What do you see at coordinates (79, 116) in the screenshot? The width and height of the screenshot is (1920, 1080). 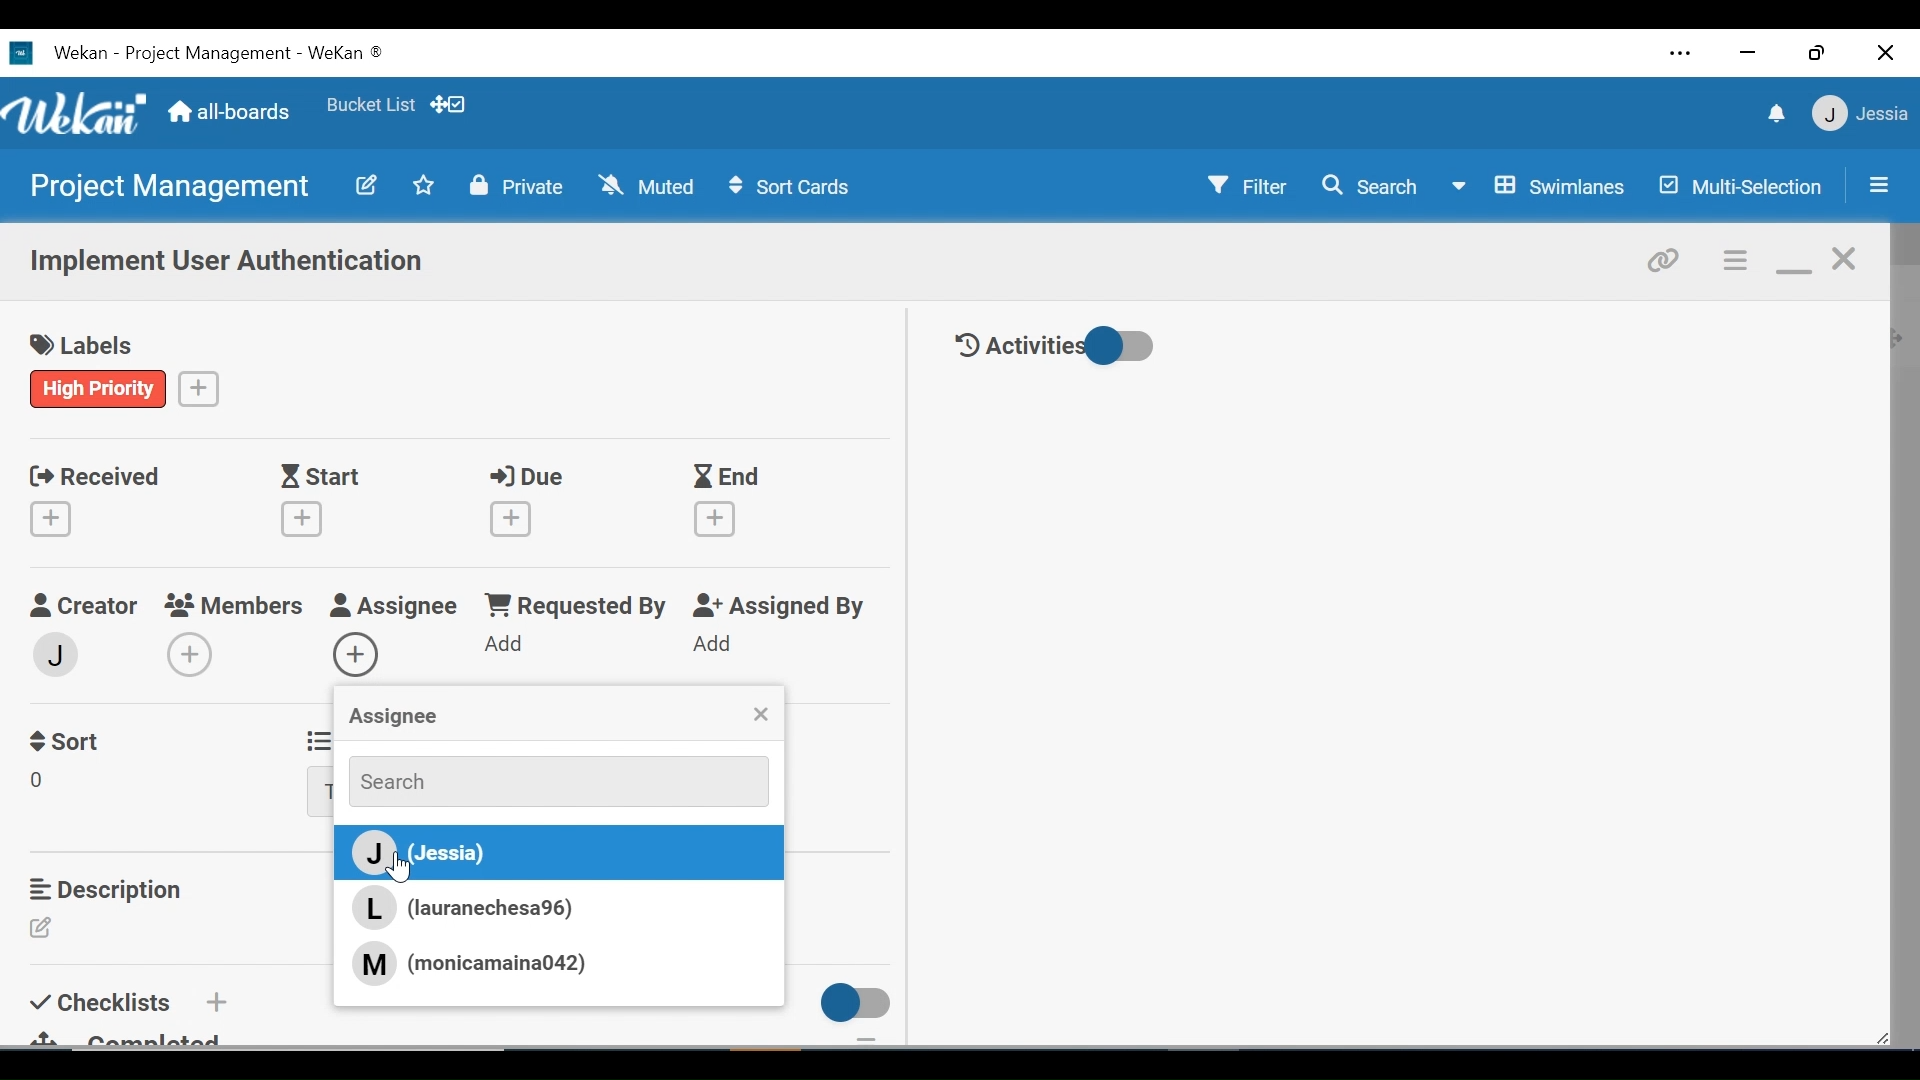 I see `Wekan logo` at bounding box center [79, 116].